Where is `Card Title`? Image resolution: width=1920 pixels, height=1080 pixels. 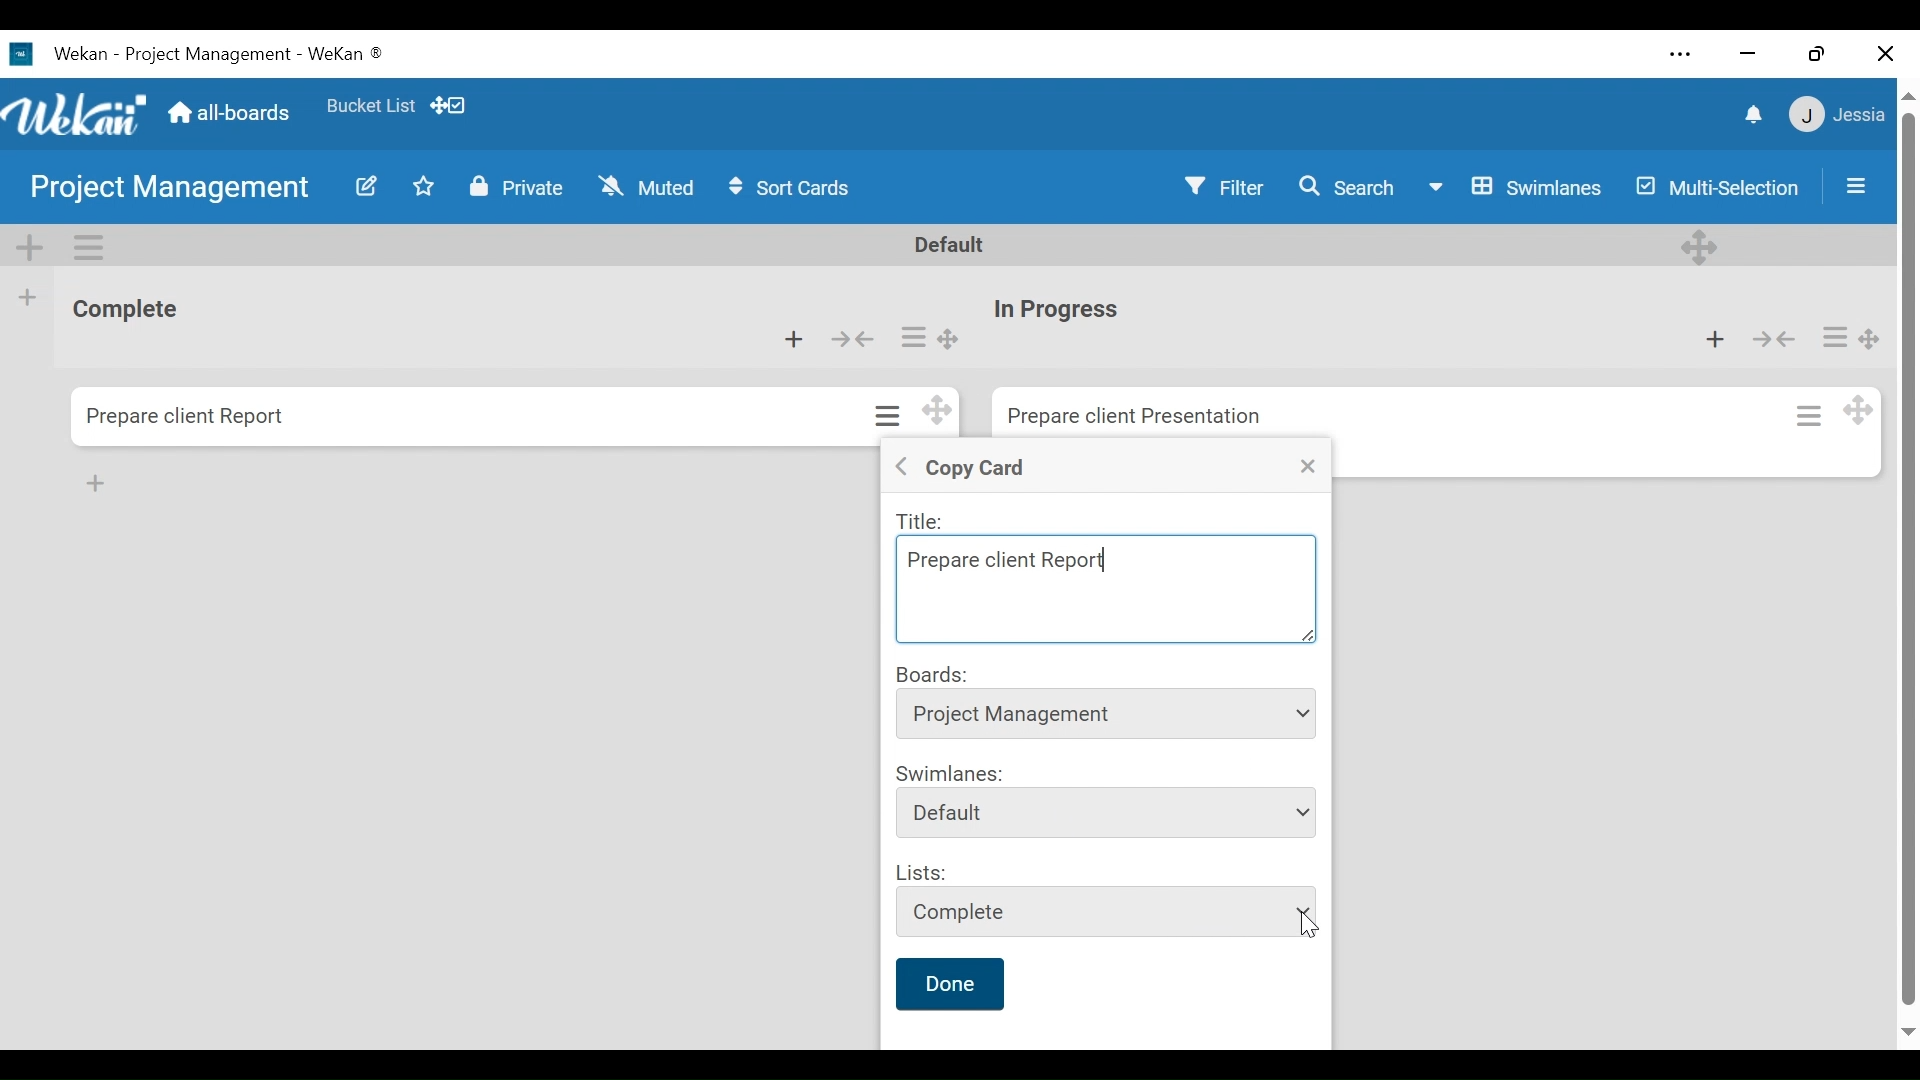
Card Title is located at coordinates (187, 415).